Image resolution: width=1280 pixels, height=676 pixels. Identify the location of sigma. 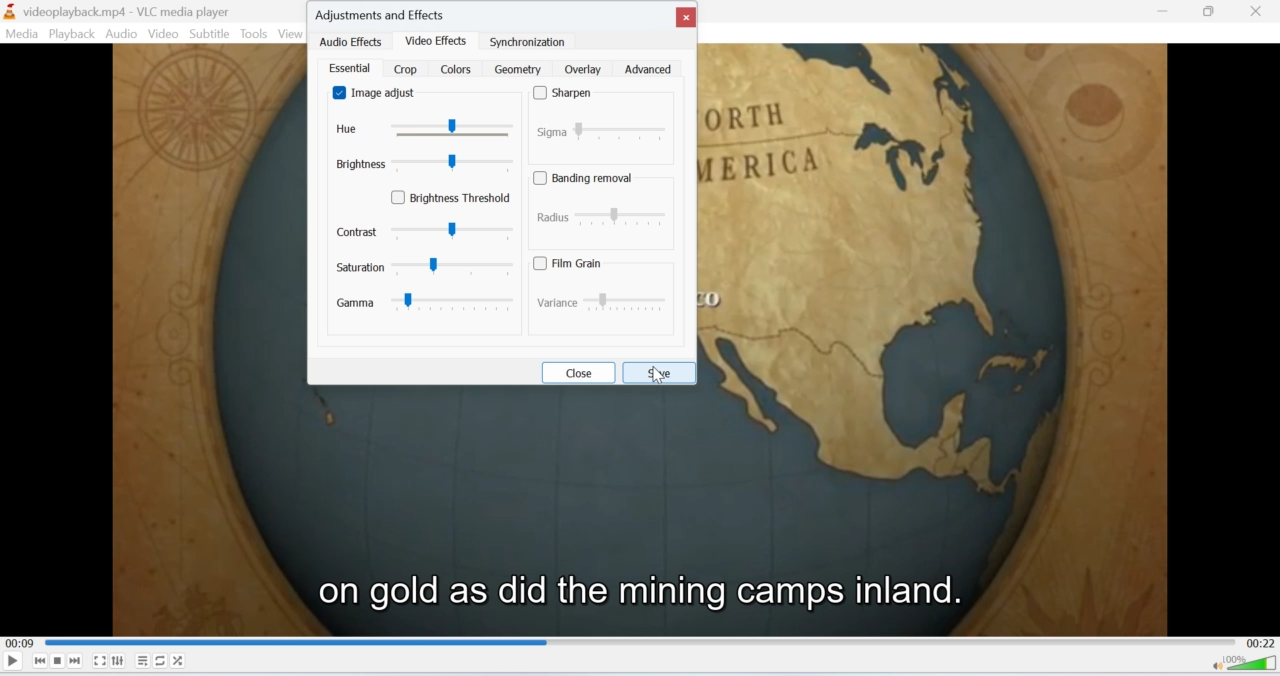
(607, 129).